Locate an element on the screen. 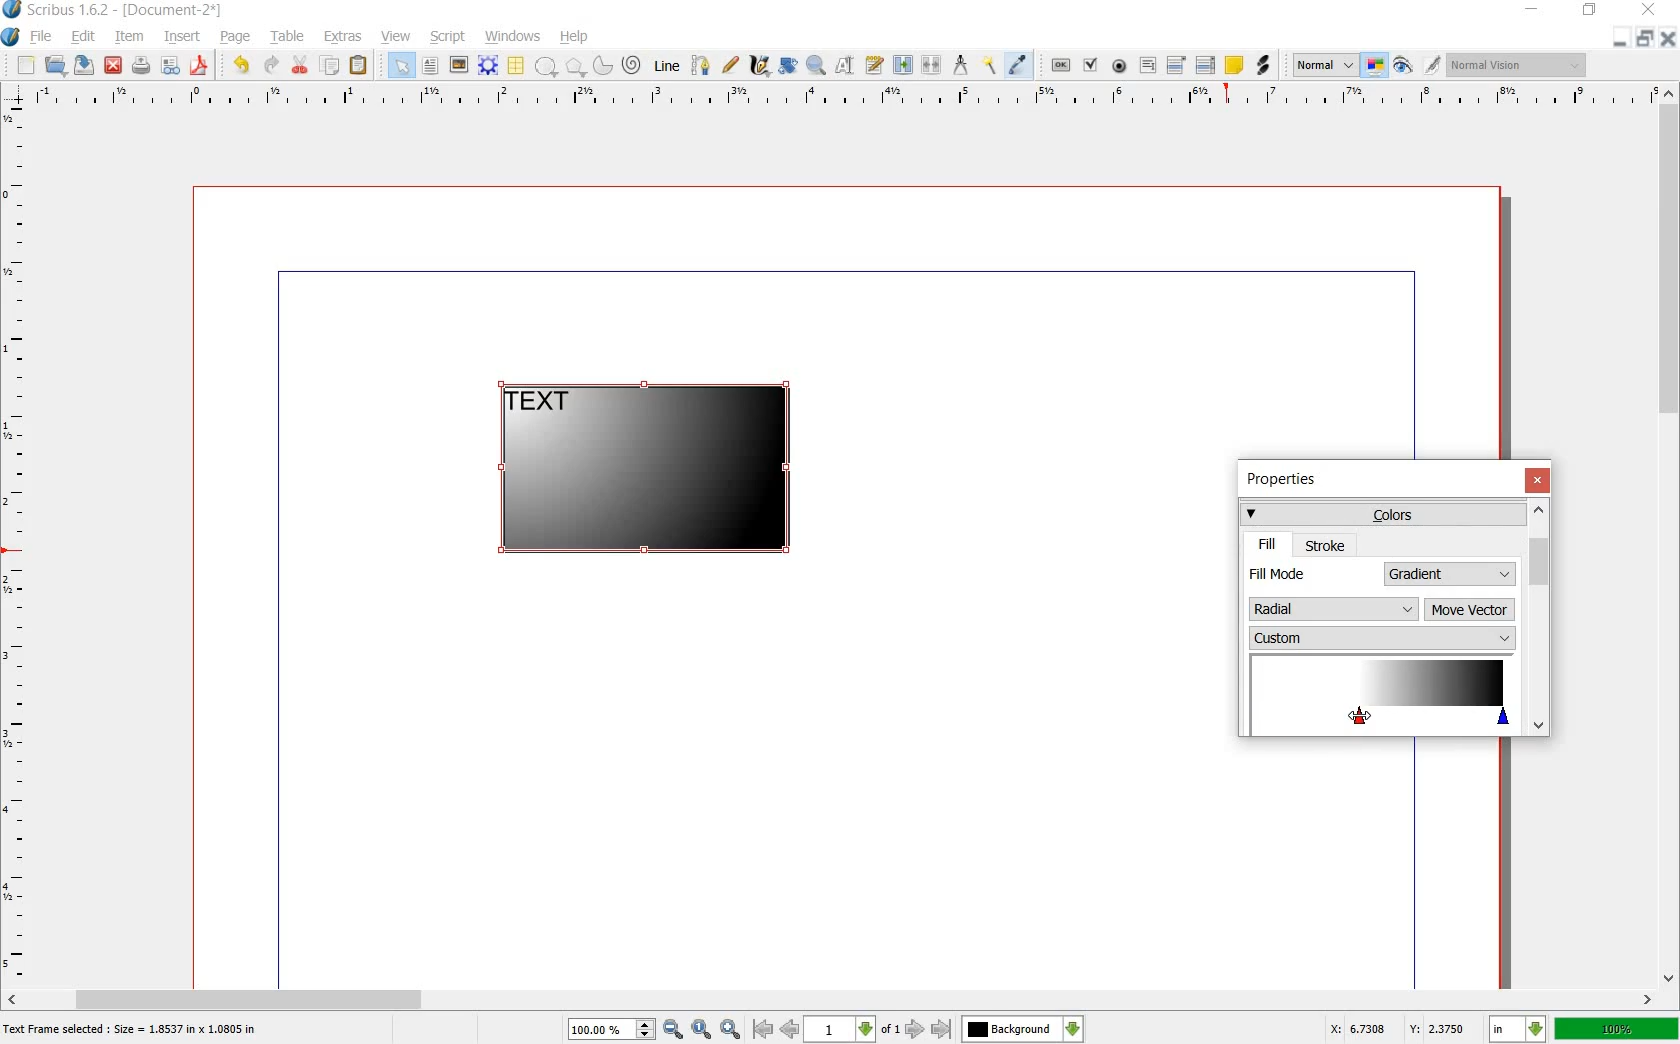 The height and width of the screenshot is (1044, 1680). normal vision is located at coordinates (1520, 64).